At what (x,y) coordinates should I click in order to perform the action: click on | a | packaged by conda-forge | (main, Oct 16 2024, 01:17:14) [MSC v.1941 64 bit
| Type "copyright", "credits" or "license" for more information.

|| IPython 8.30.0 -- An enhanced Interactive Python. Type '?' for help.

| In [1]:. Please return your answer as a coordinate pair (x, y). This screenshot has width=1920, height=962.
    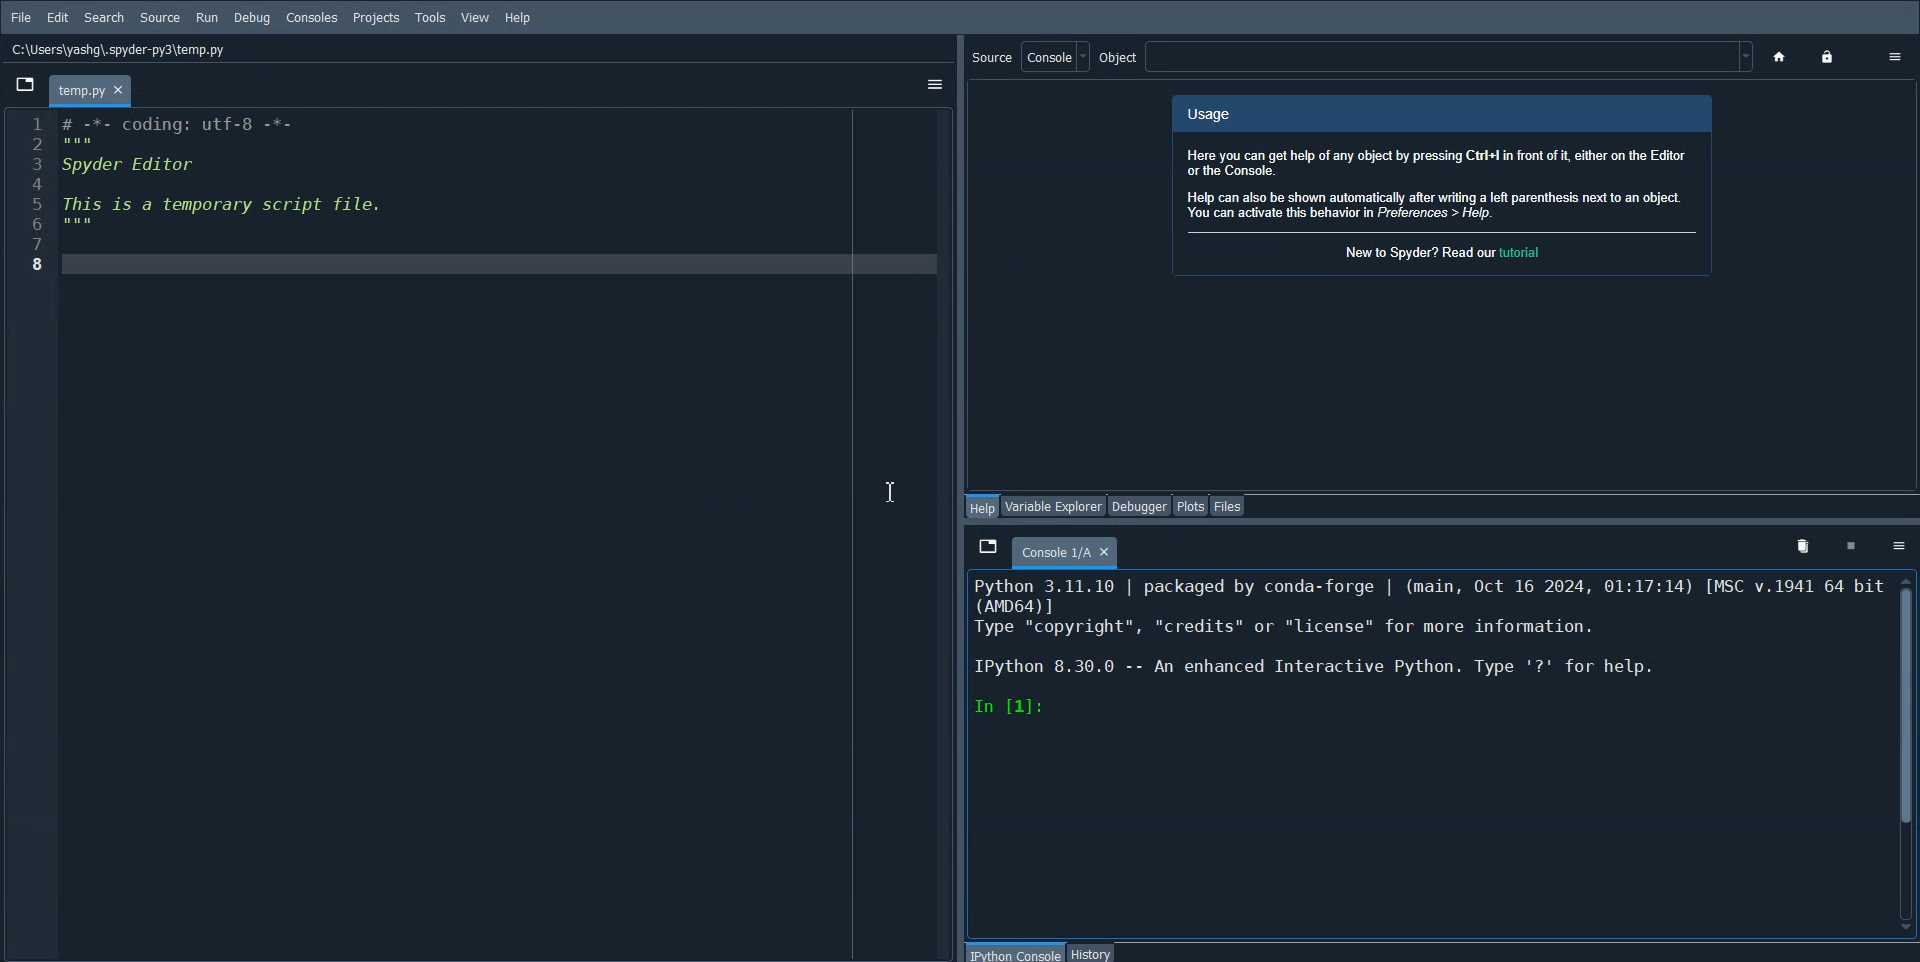
    Looking at the image, I should click on (1429, 650).